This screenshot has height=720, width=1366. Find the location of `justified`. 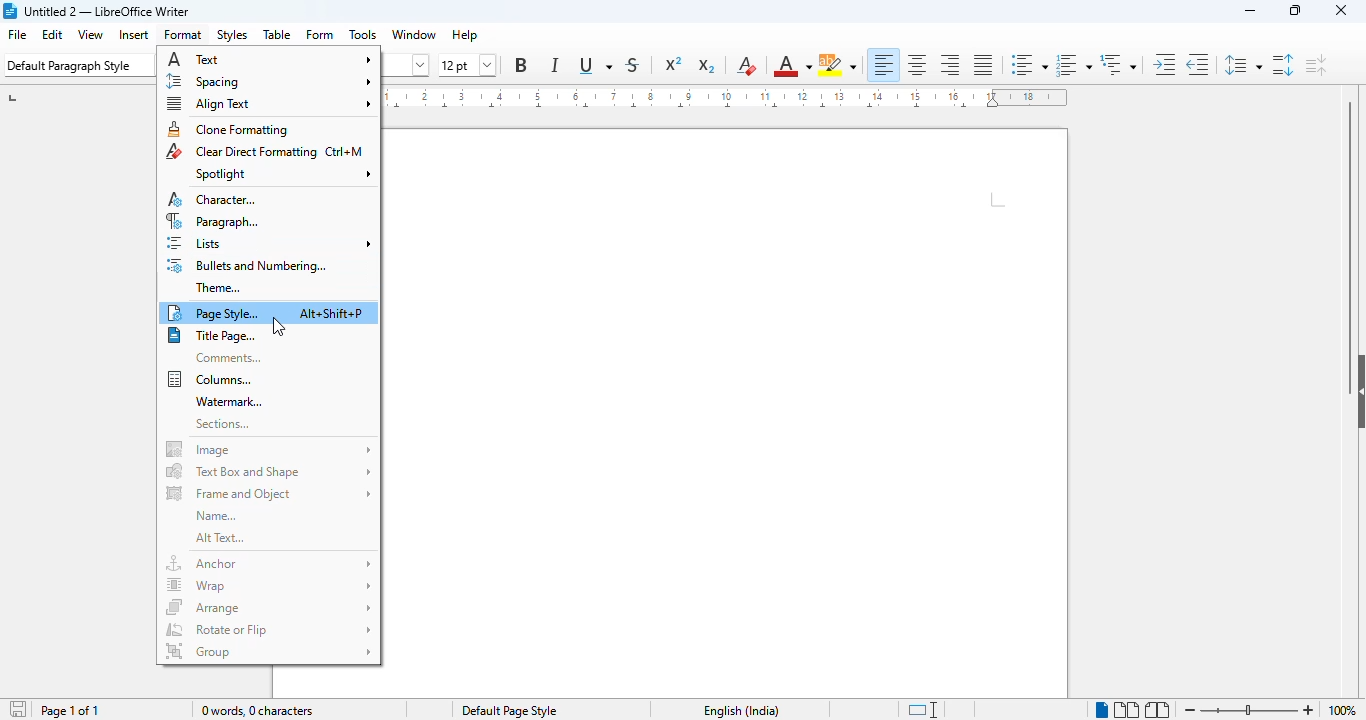

justified is located at coordinates (985, 65).